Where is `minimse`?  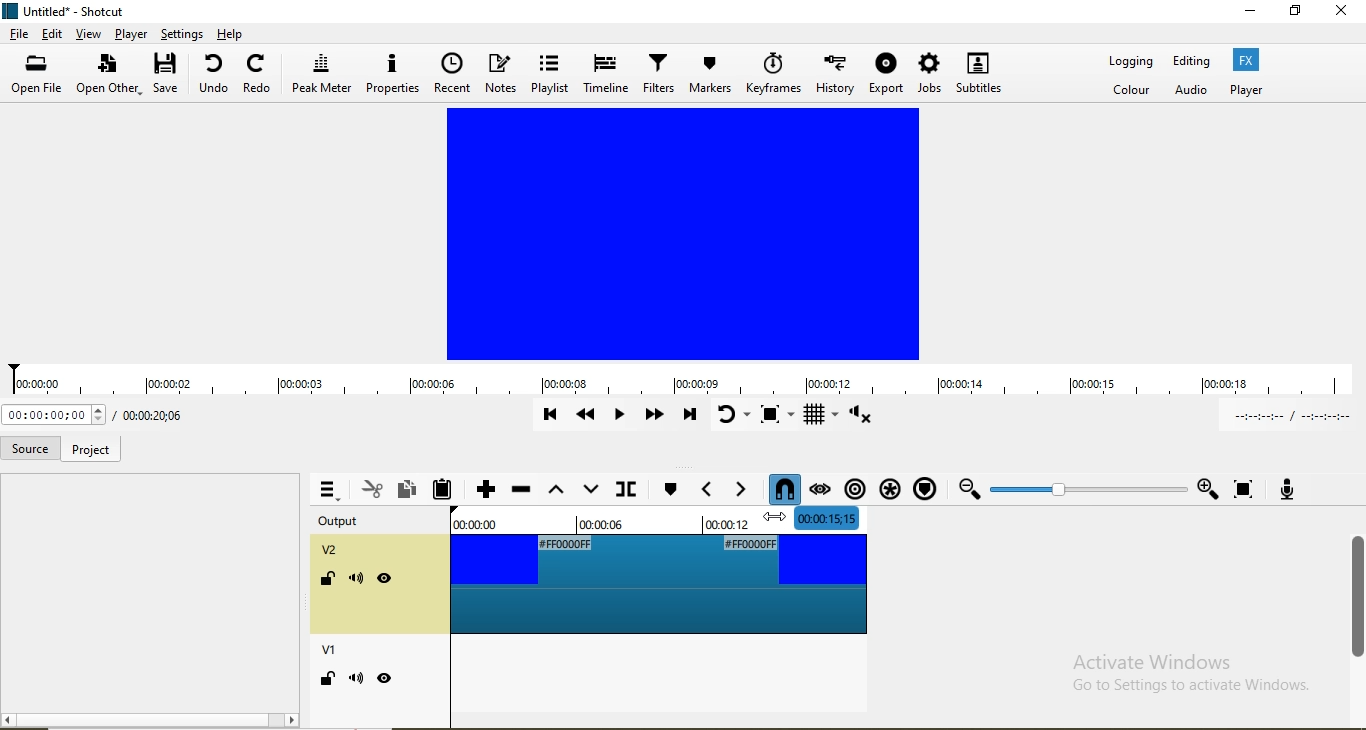 minimse is located at coordinates (1250, 14).